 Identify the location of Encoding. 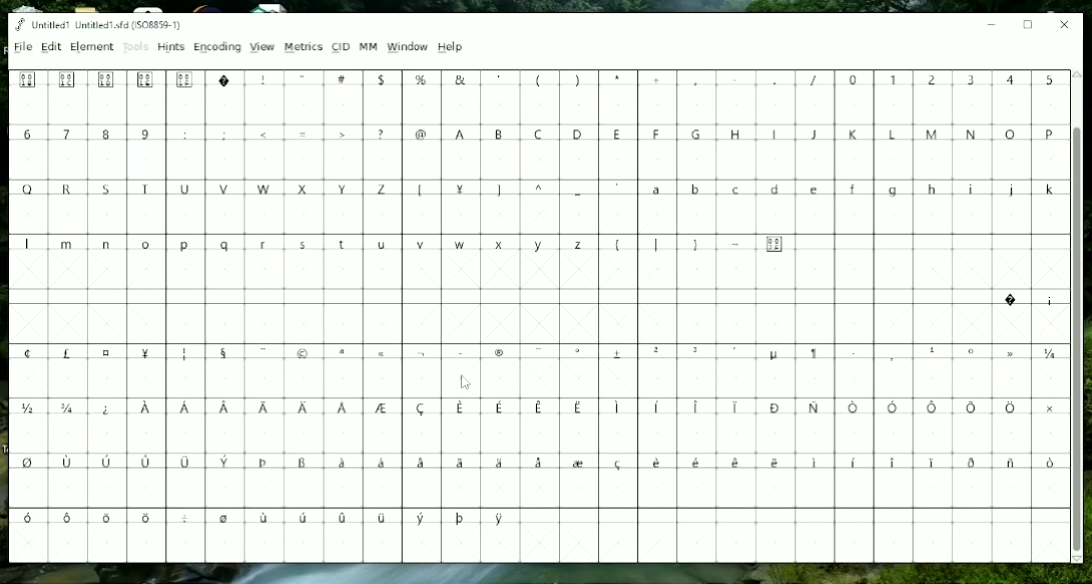
(218, 48).